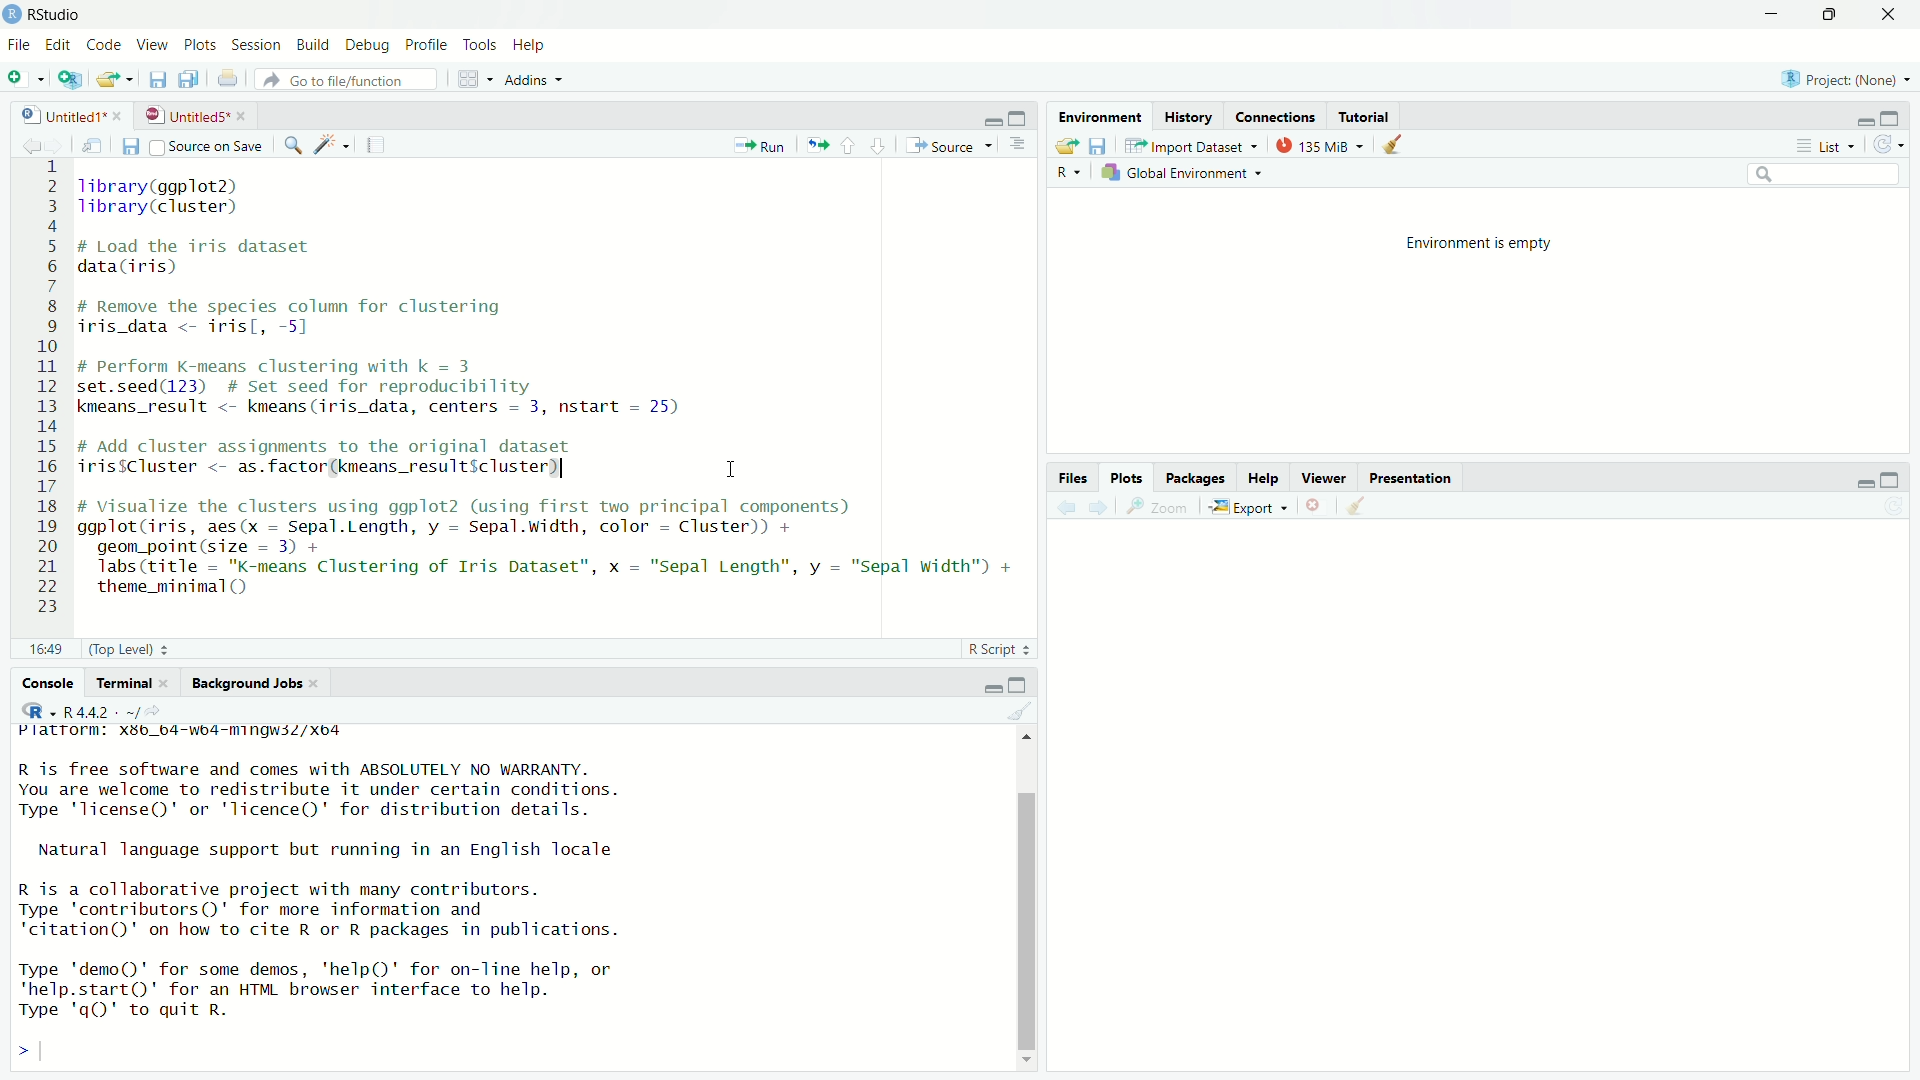 The image size is (1920, 1080). Describe the element at coordinates (536, 45) in the screenshot. I see `help` at that location.